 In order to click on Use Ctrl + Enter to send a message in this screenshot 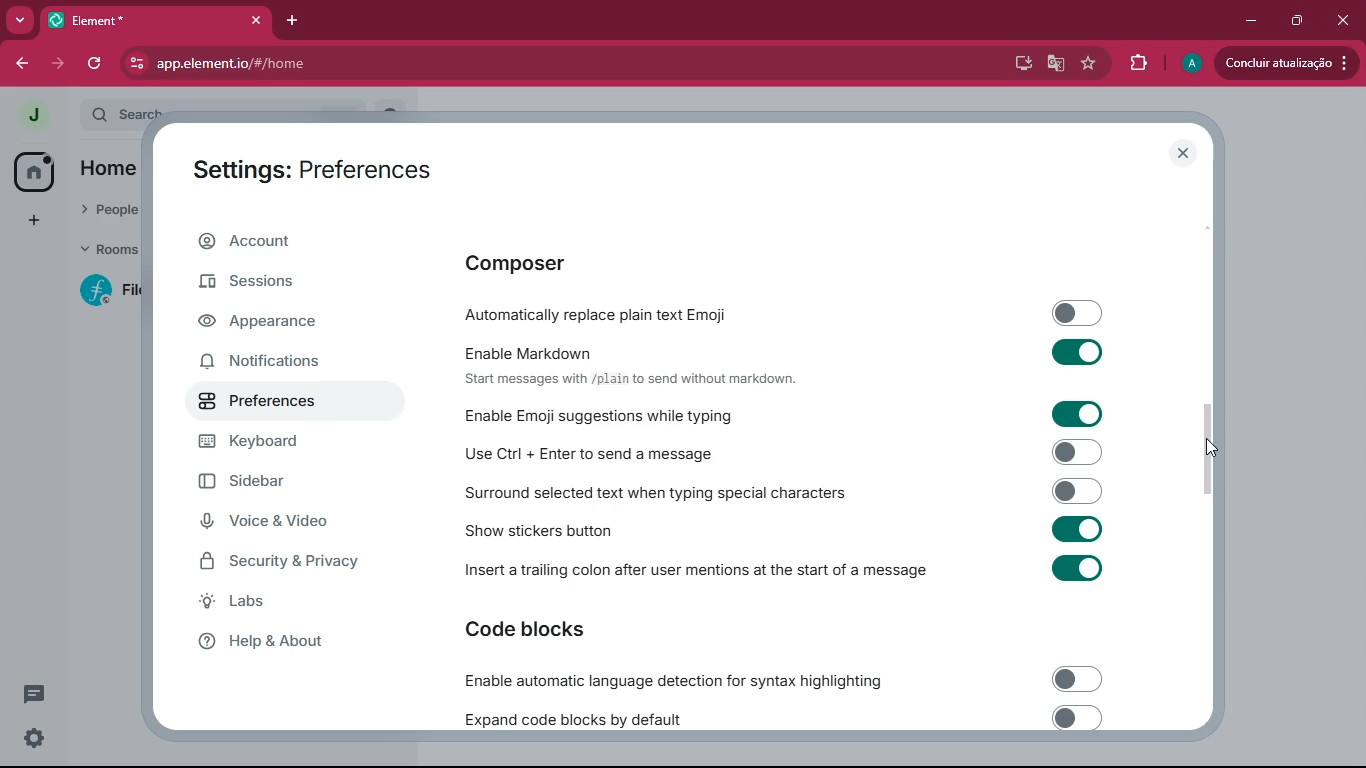, I will do `click(787, 451)`.